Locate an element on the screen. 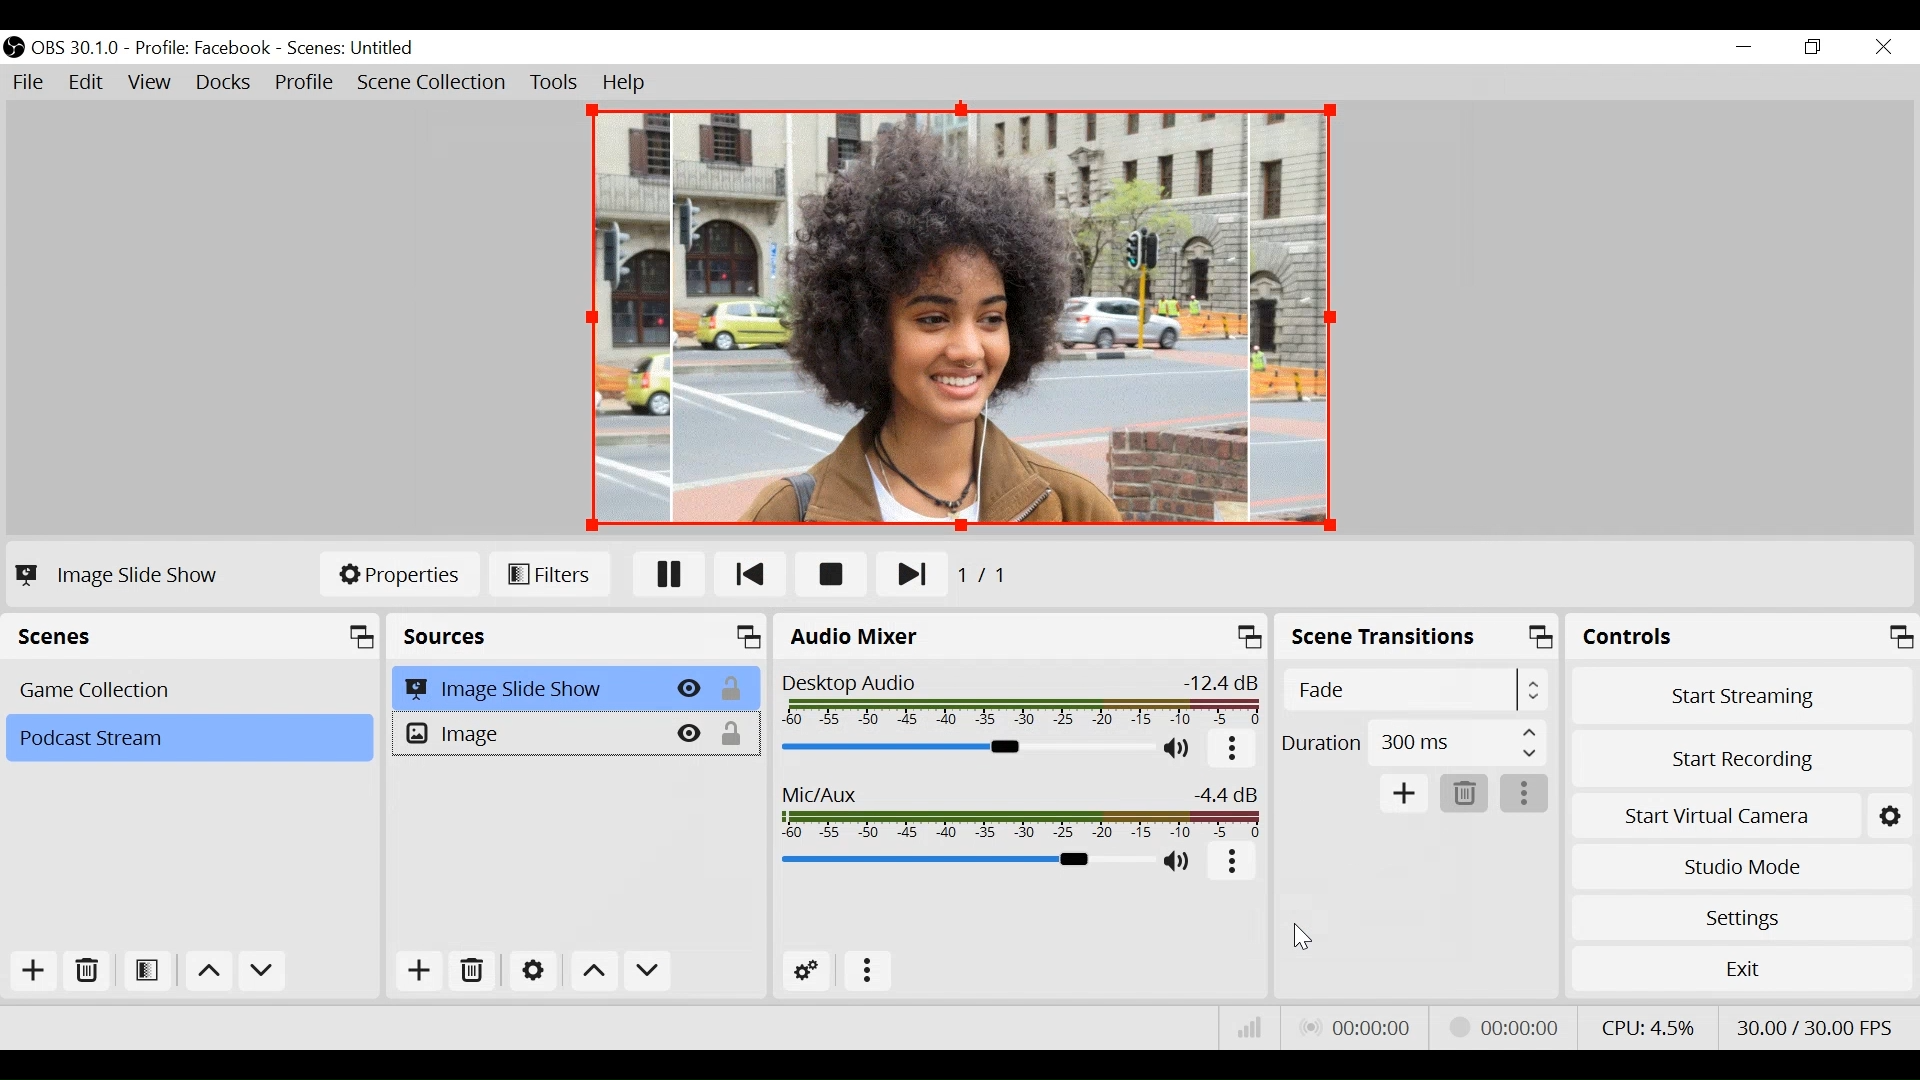 The width and height of the screenshot is (1920, 1080). Add is located at coordinates (31, 971).